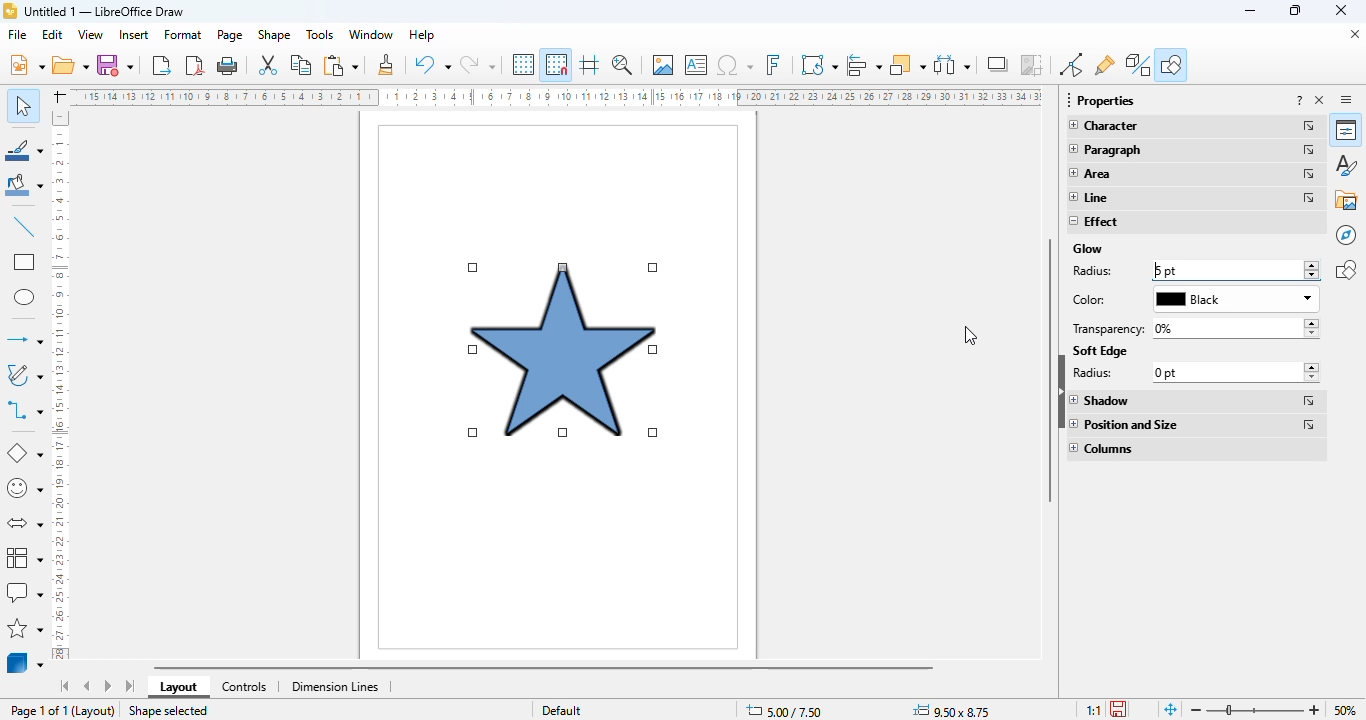  What do you see at coordinates (24, 262) in the screenshot?
I see `rectangle` at bounding box center [24, 262].